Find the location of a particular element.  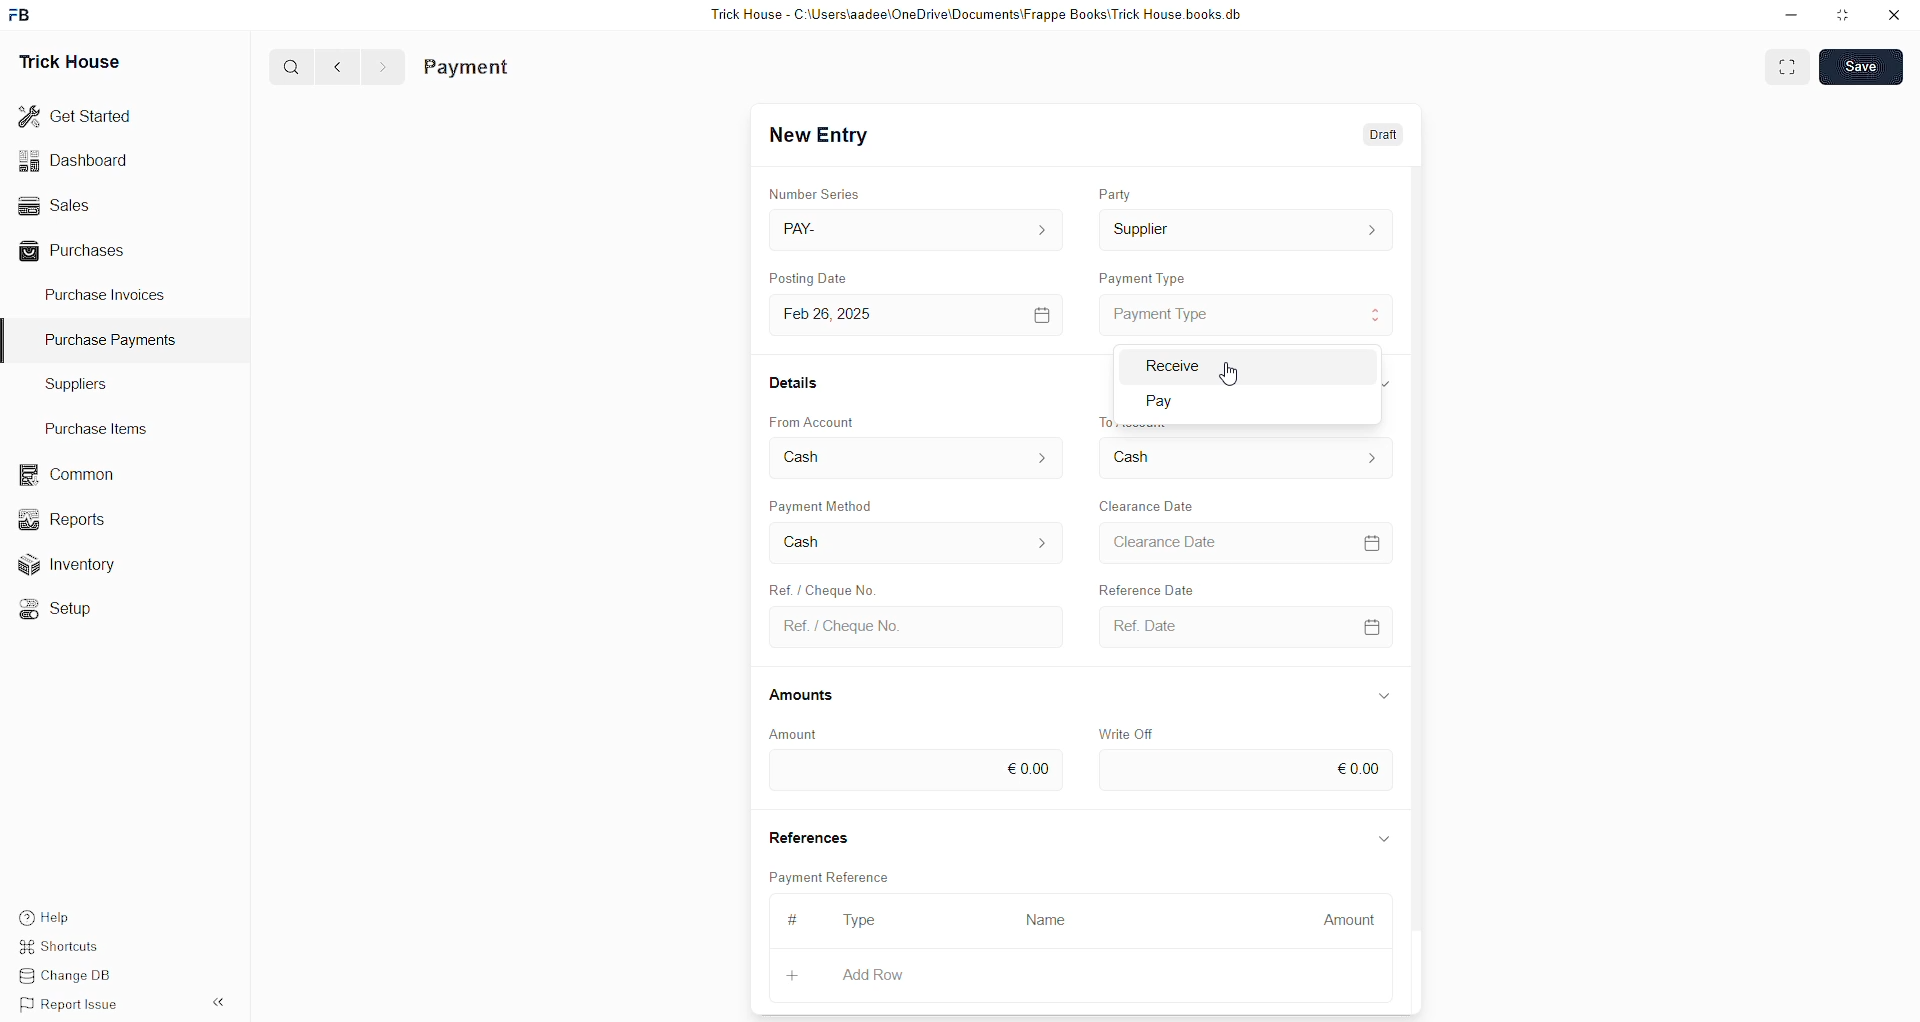

Trick House is located at coordinates (72, 58).